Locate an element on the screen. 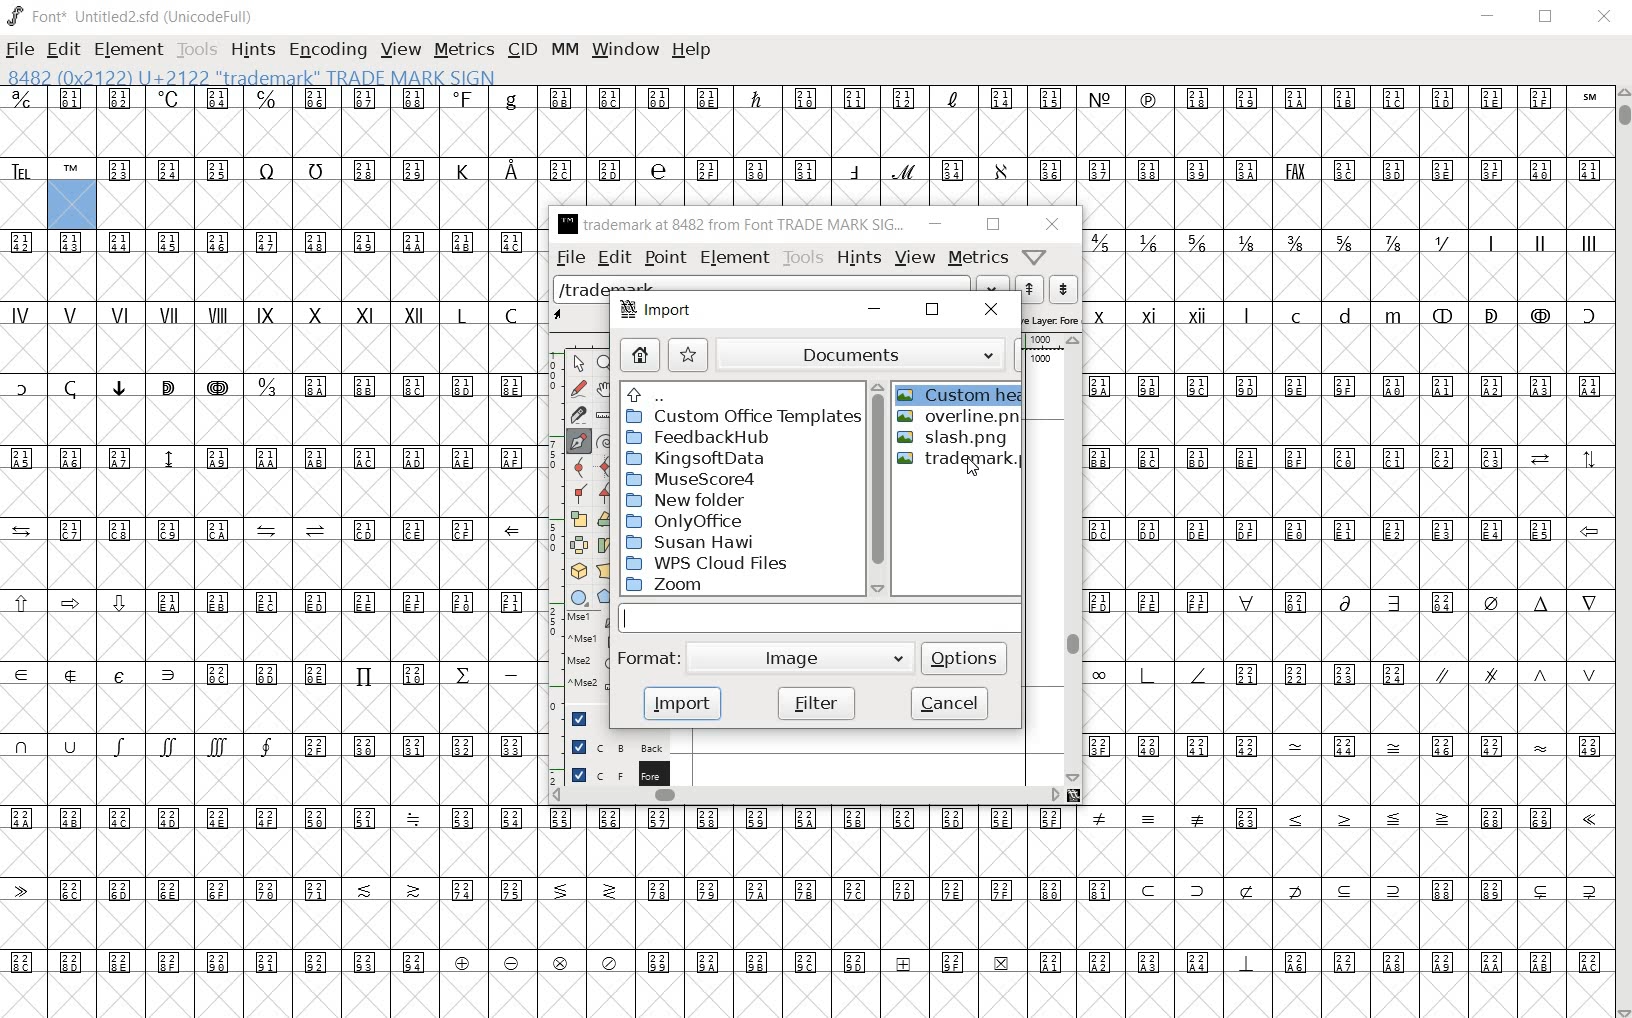 Image resolution: width=1632 pixels, height=1018 pixels. EDIT is located at coordinates (63, 49).